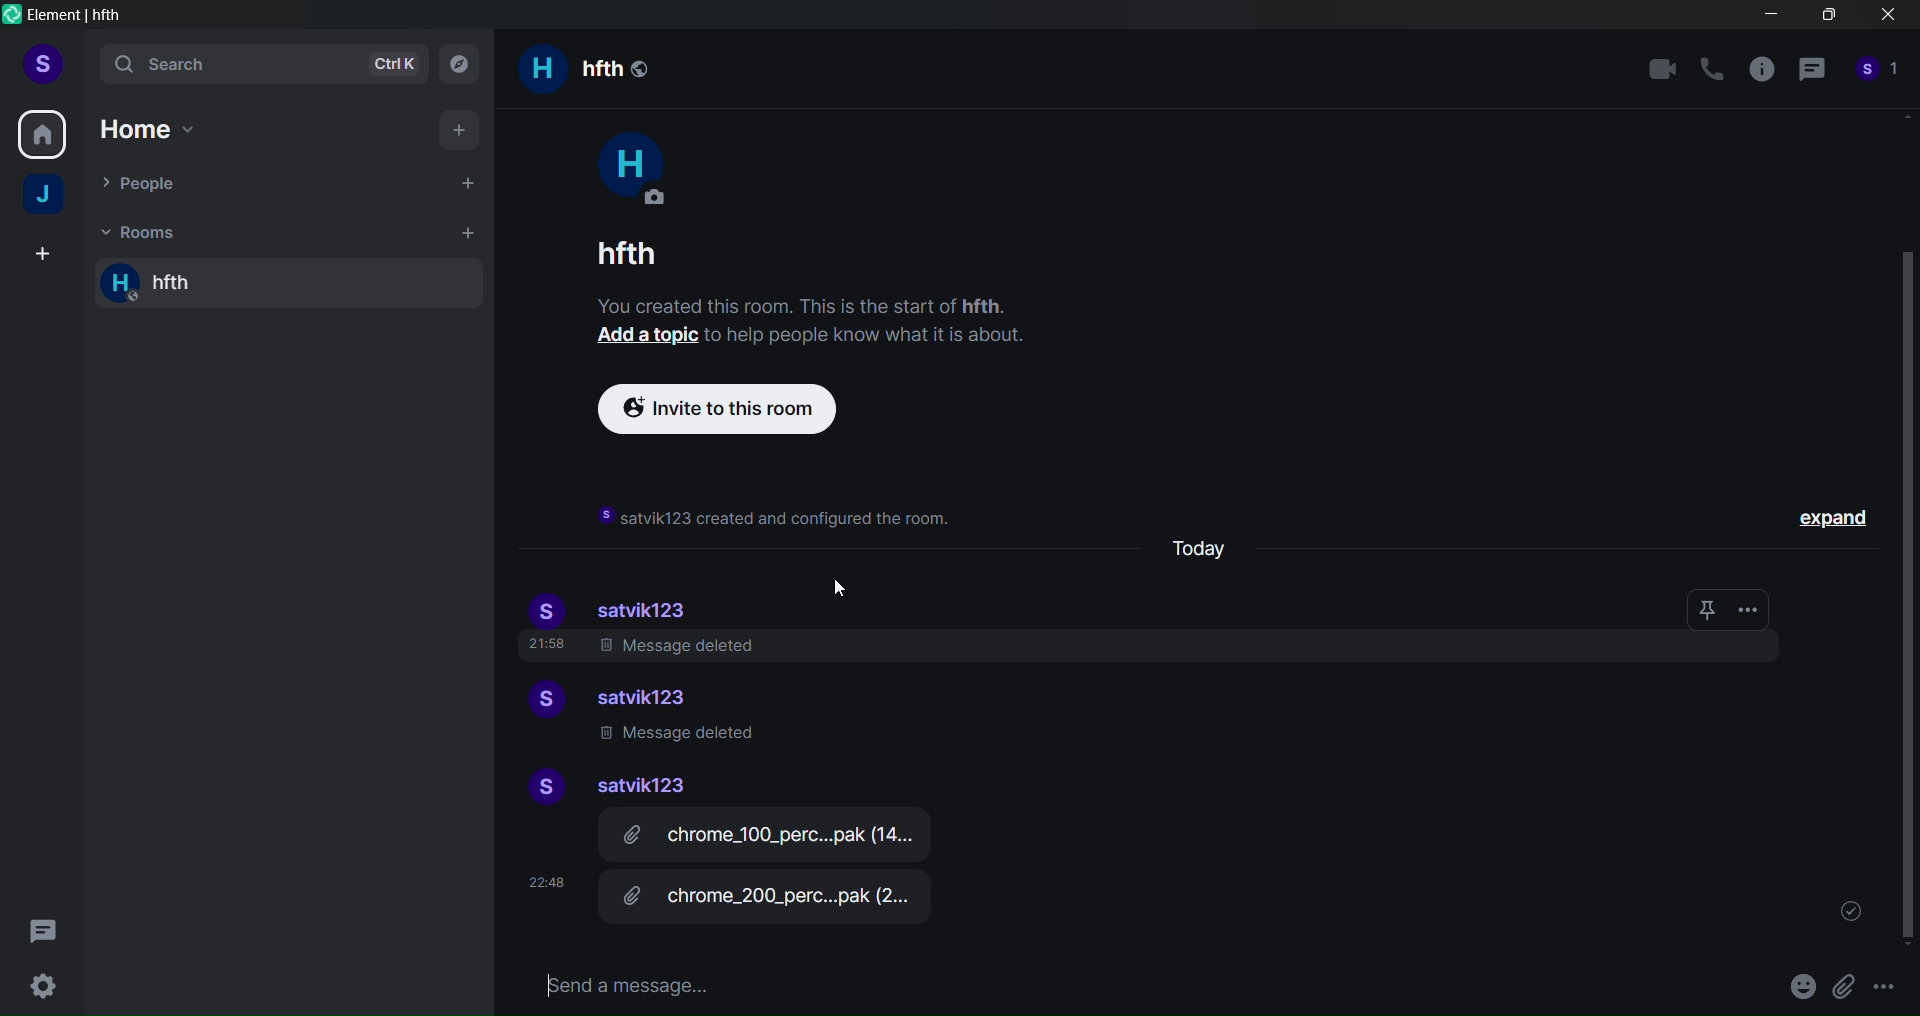  Describe the element at coordinates (50, 986) in the screenshot. I see `Settings` at that location.